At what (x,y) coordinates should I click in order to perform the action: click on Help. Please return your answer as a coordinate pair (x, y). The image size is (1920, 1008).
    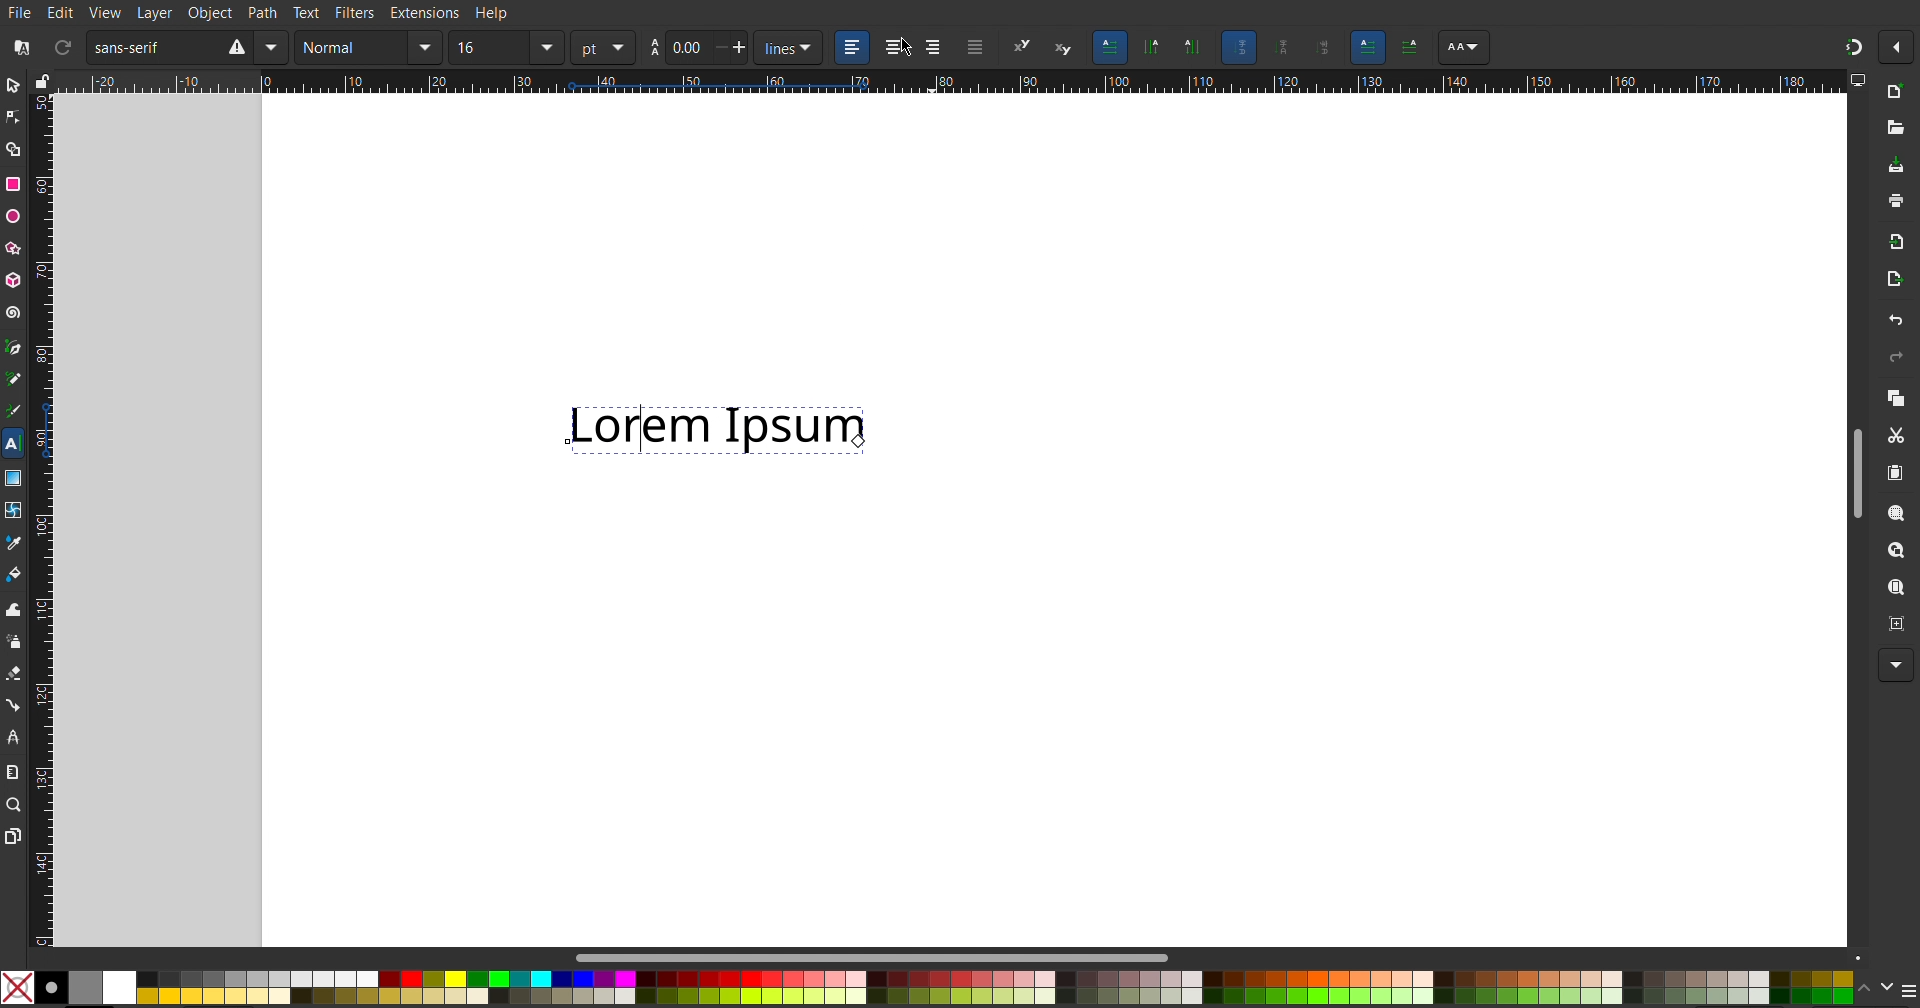
    Looking at the image, I should click on (496, 14).